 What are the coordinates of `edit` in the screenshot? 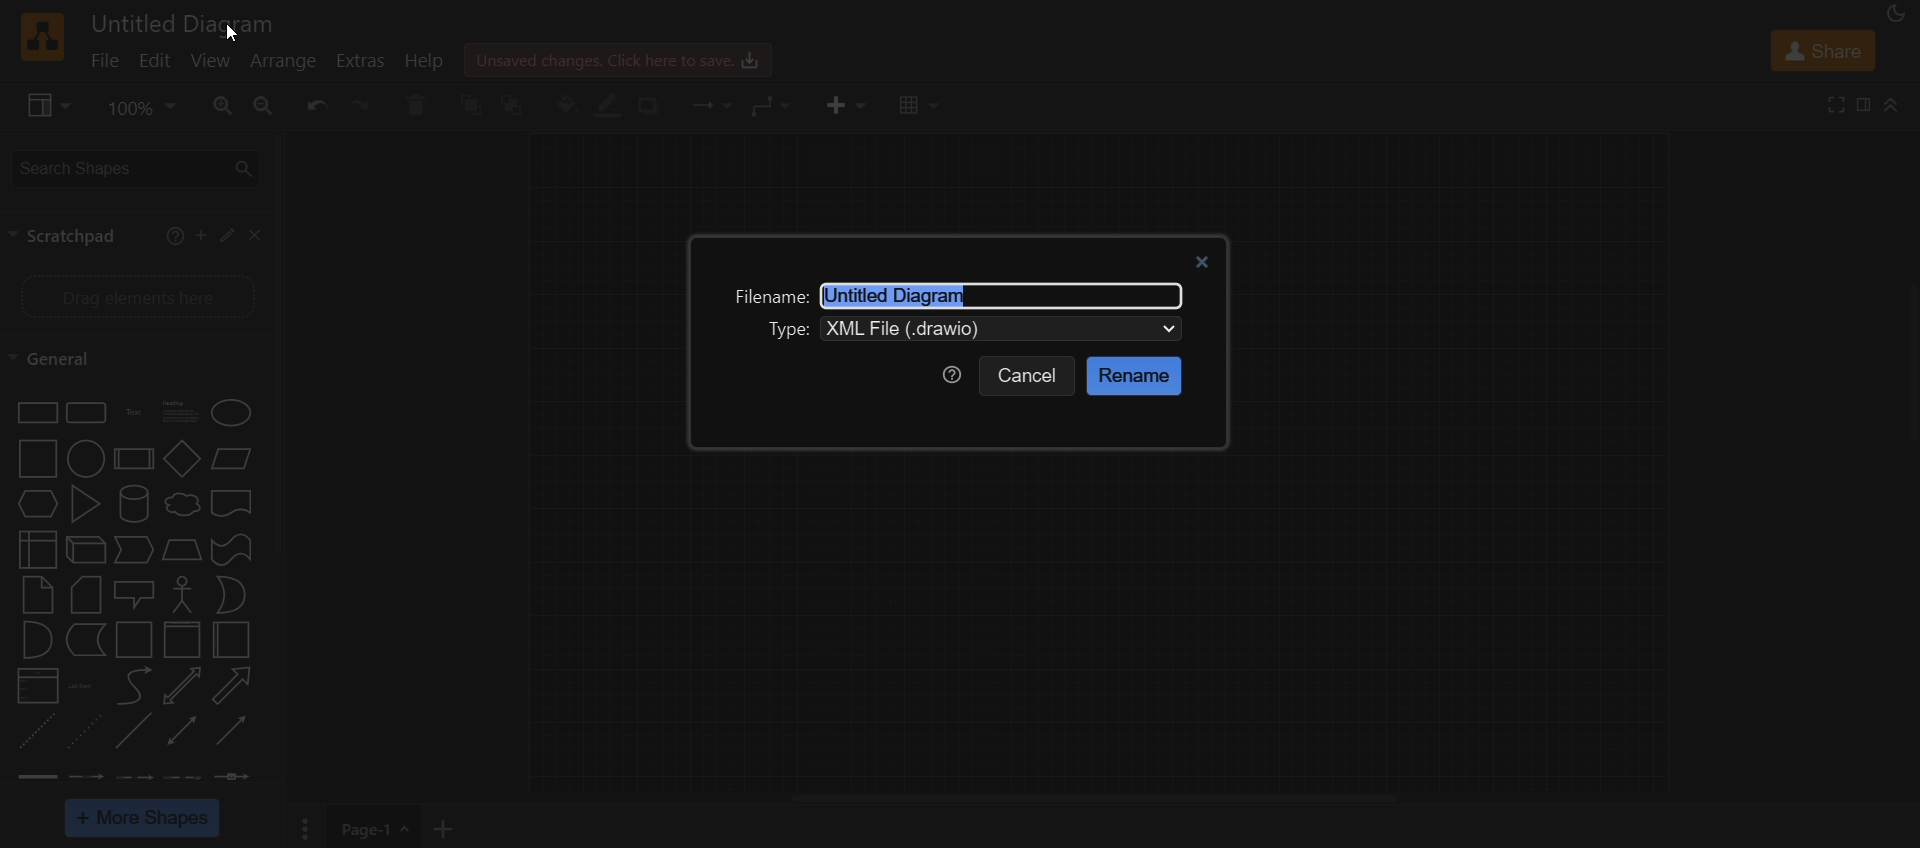 It's located at (154, 62).